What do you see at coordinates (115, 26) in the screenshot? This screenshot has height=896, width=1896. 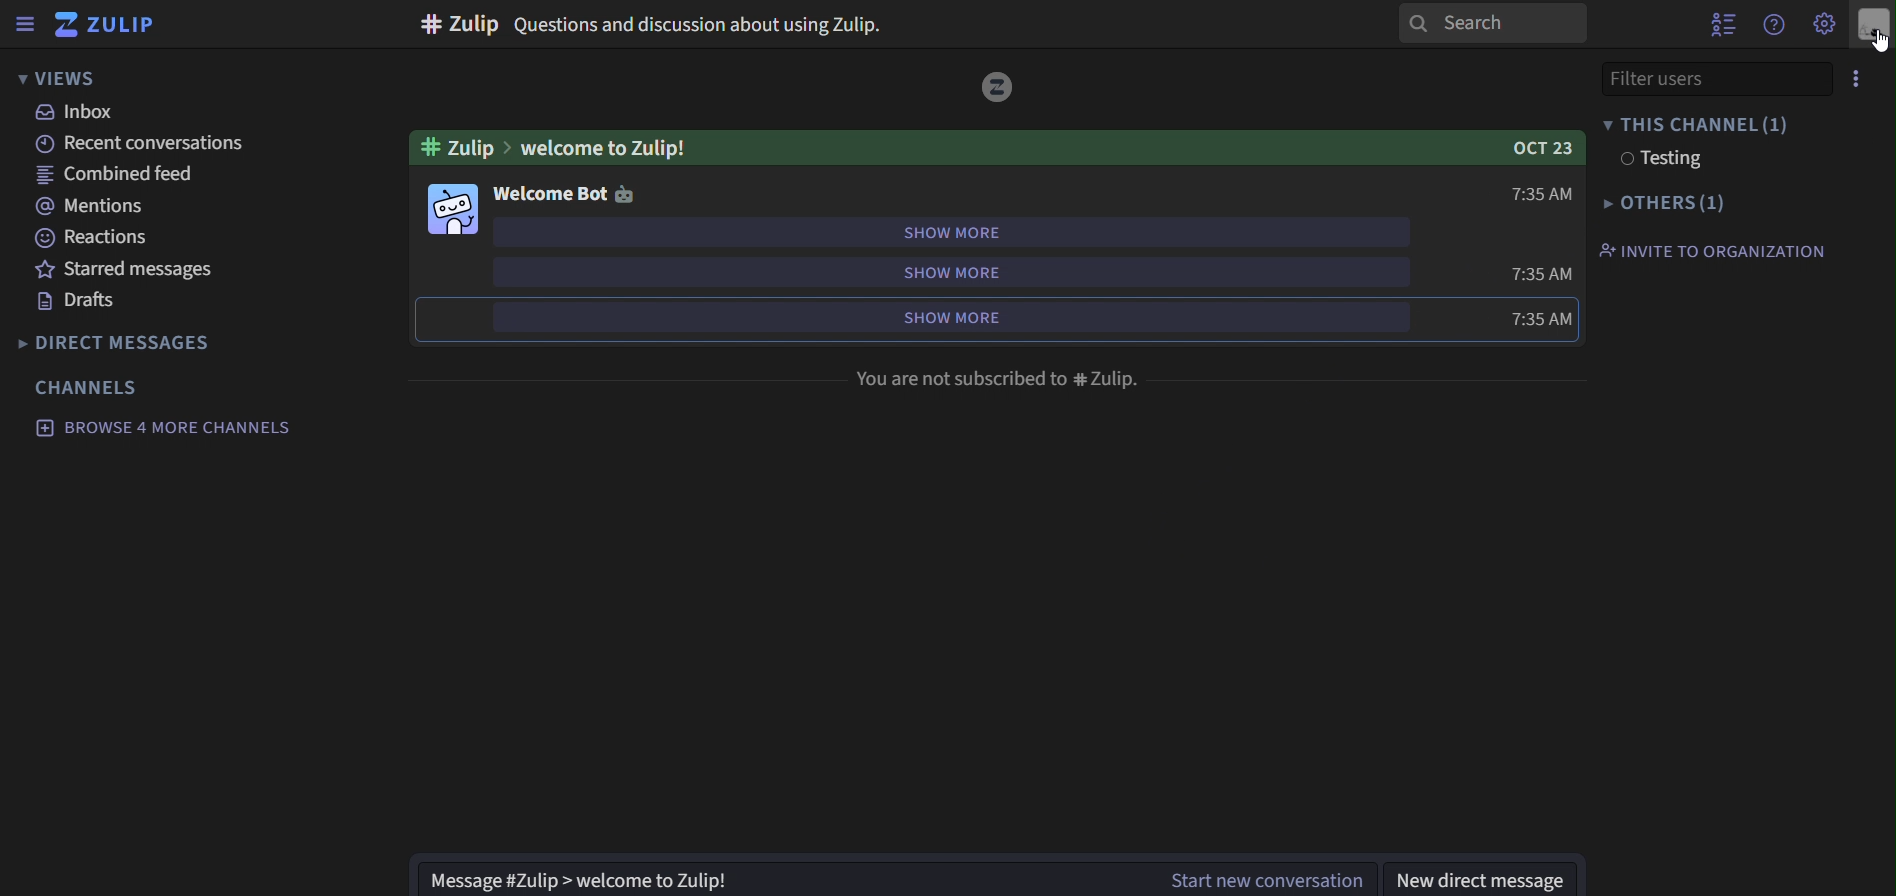 I see `zulip` at bounding box center [115, 26].